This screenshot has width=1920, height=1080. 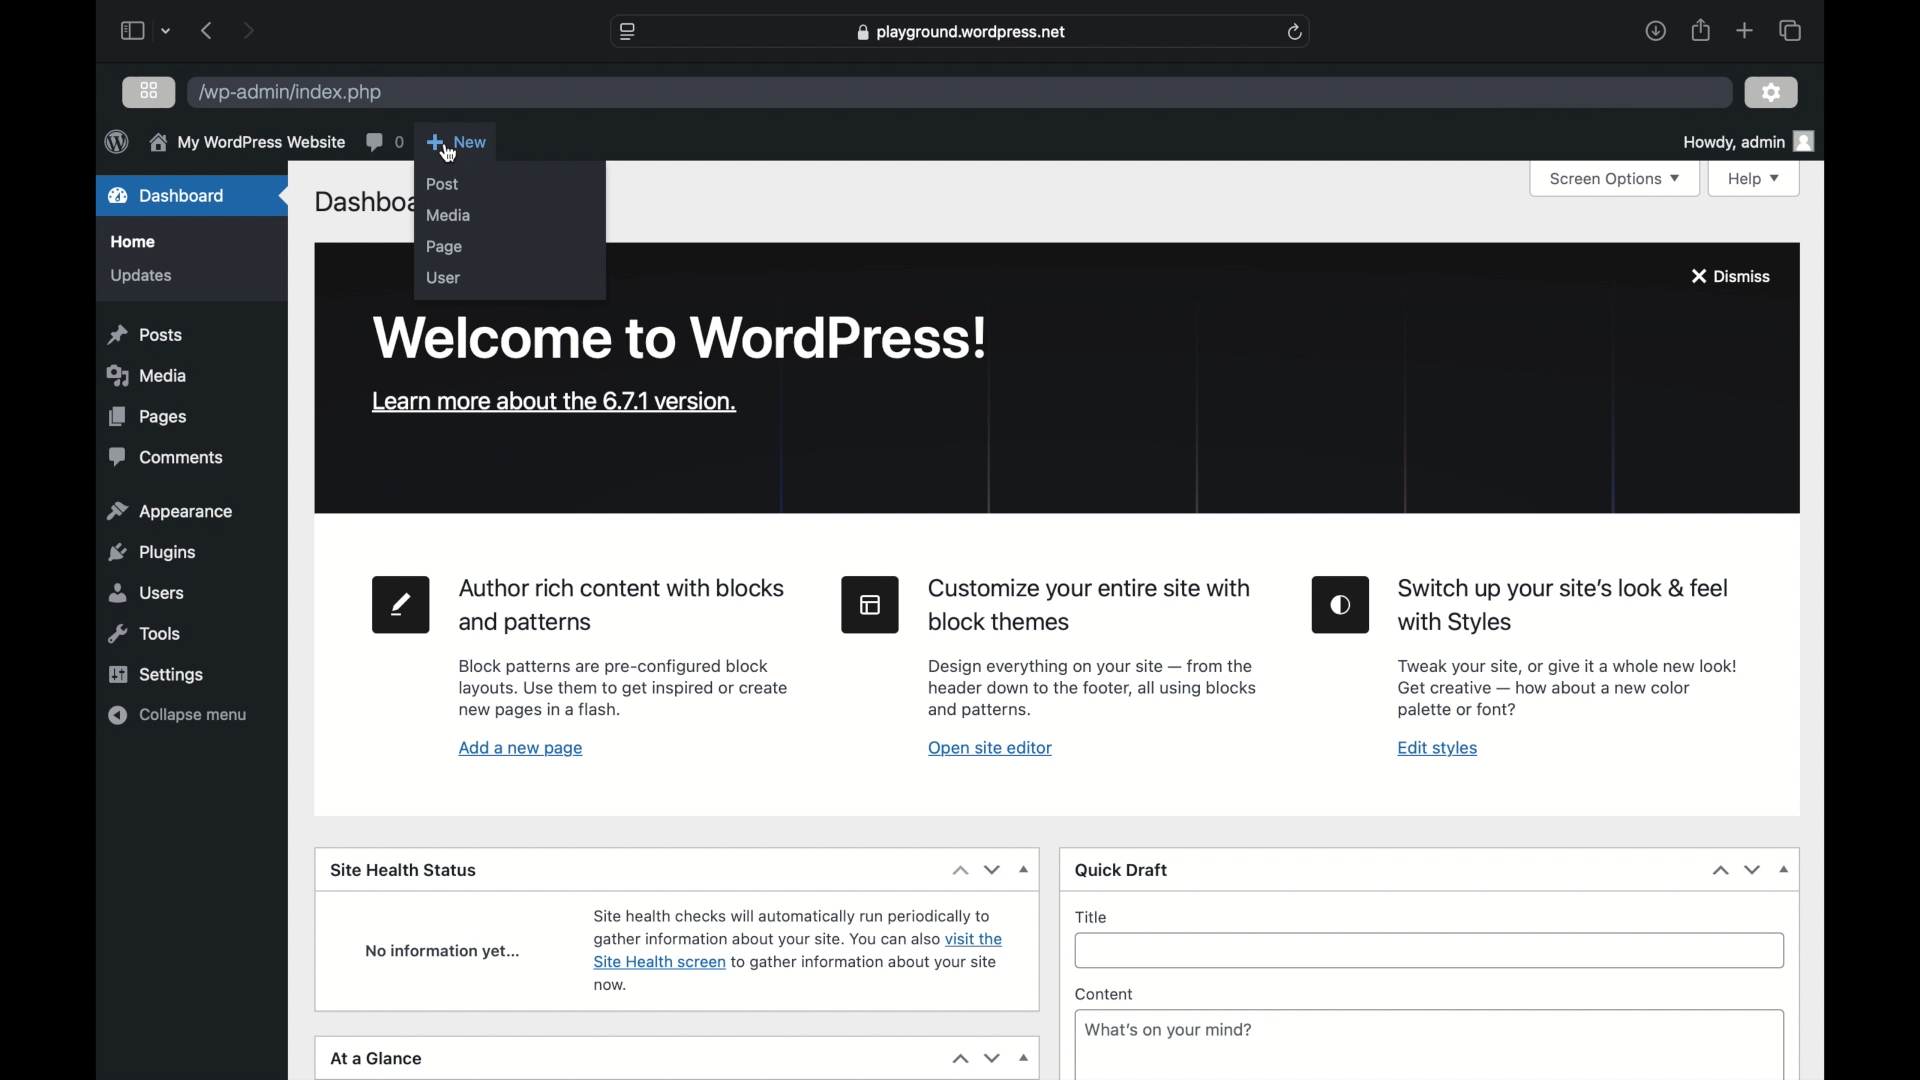 What do you see at coordinates (1771, 92) in the screenshot?
I see `settings` at bounding box center [1771, 92].